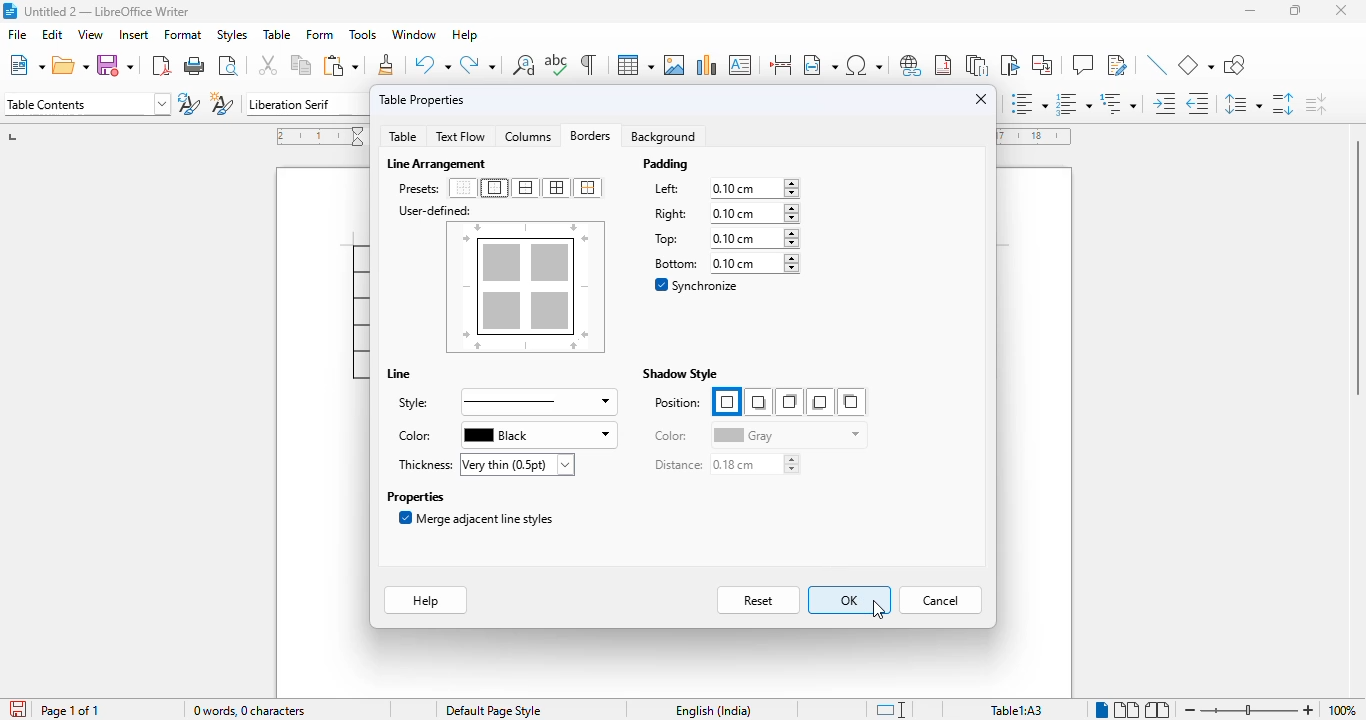 Image resolution: width=1366 pixels, height=720 pixels. Describe the element at coordinates (879, 609) in the screenshot. I see `cursor` at that location.